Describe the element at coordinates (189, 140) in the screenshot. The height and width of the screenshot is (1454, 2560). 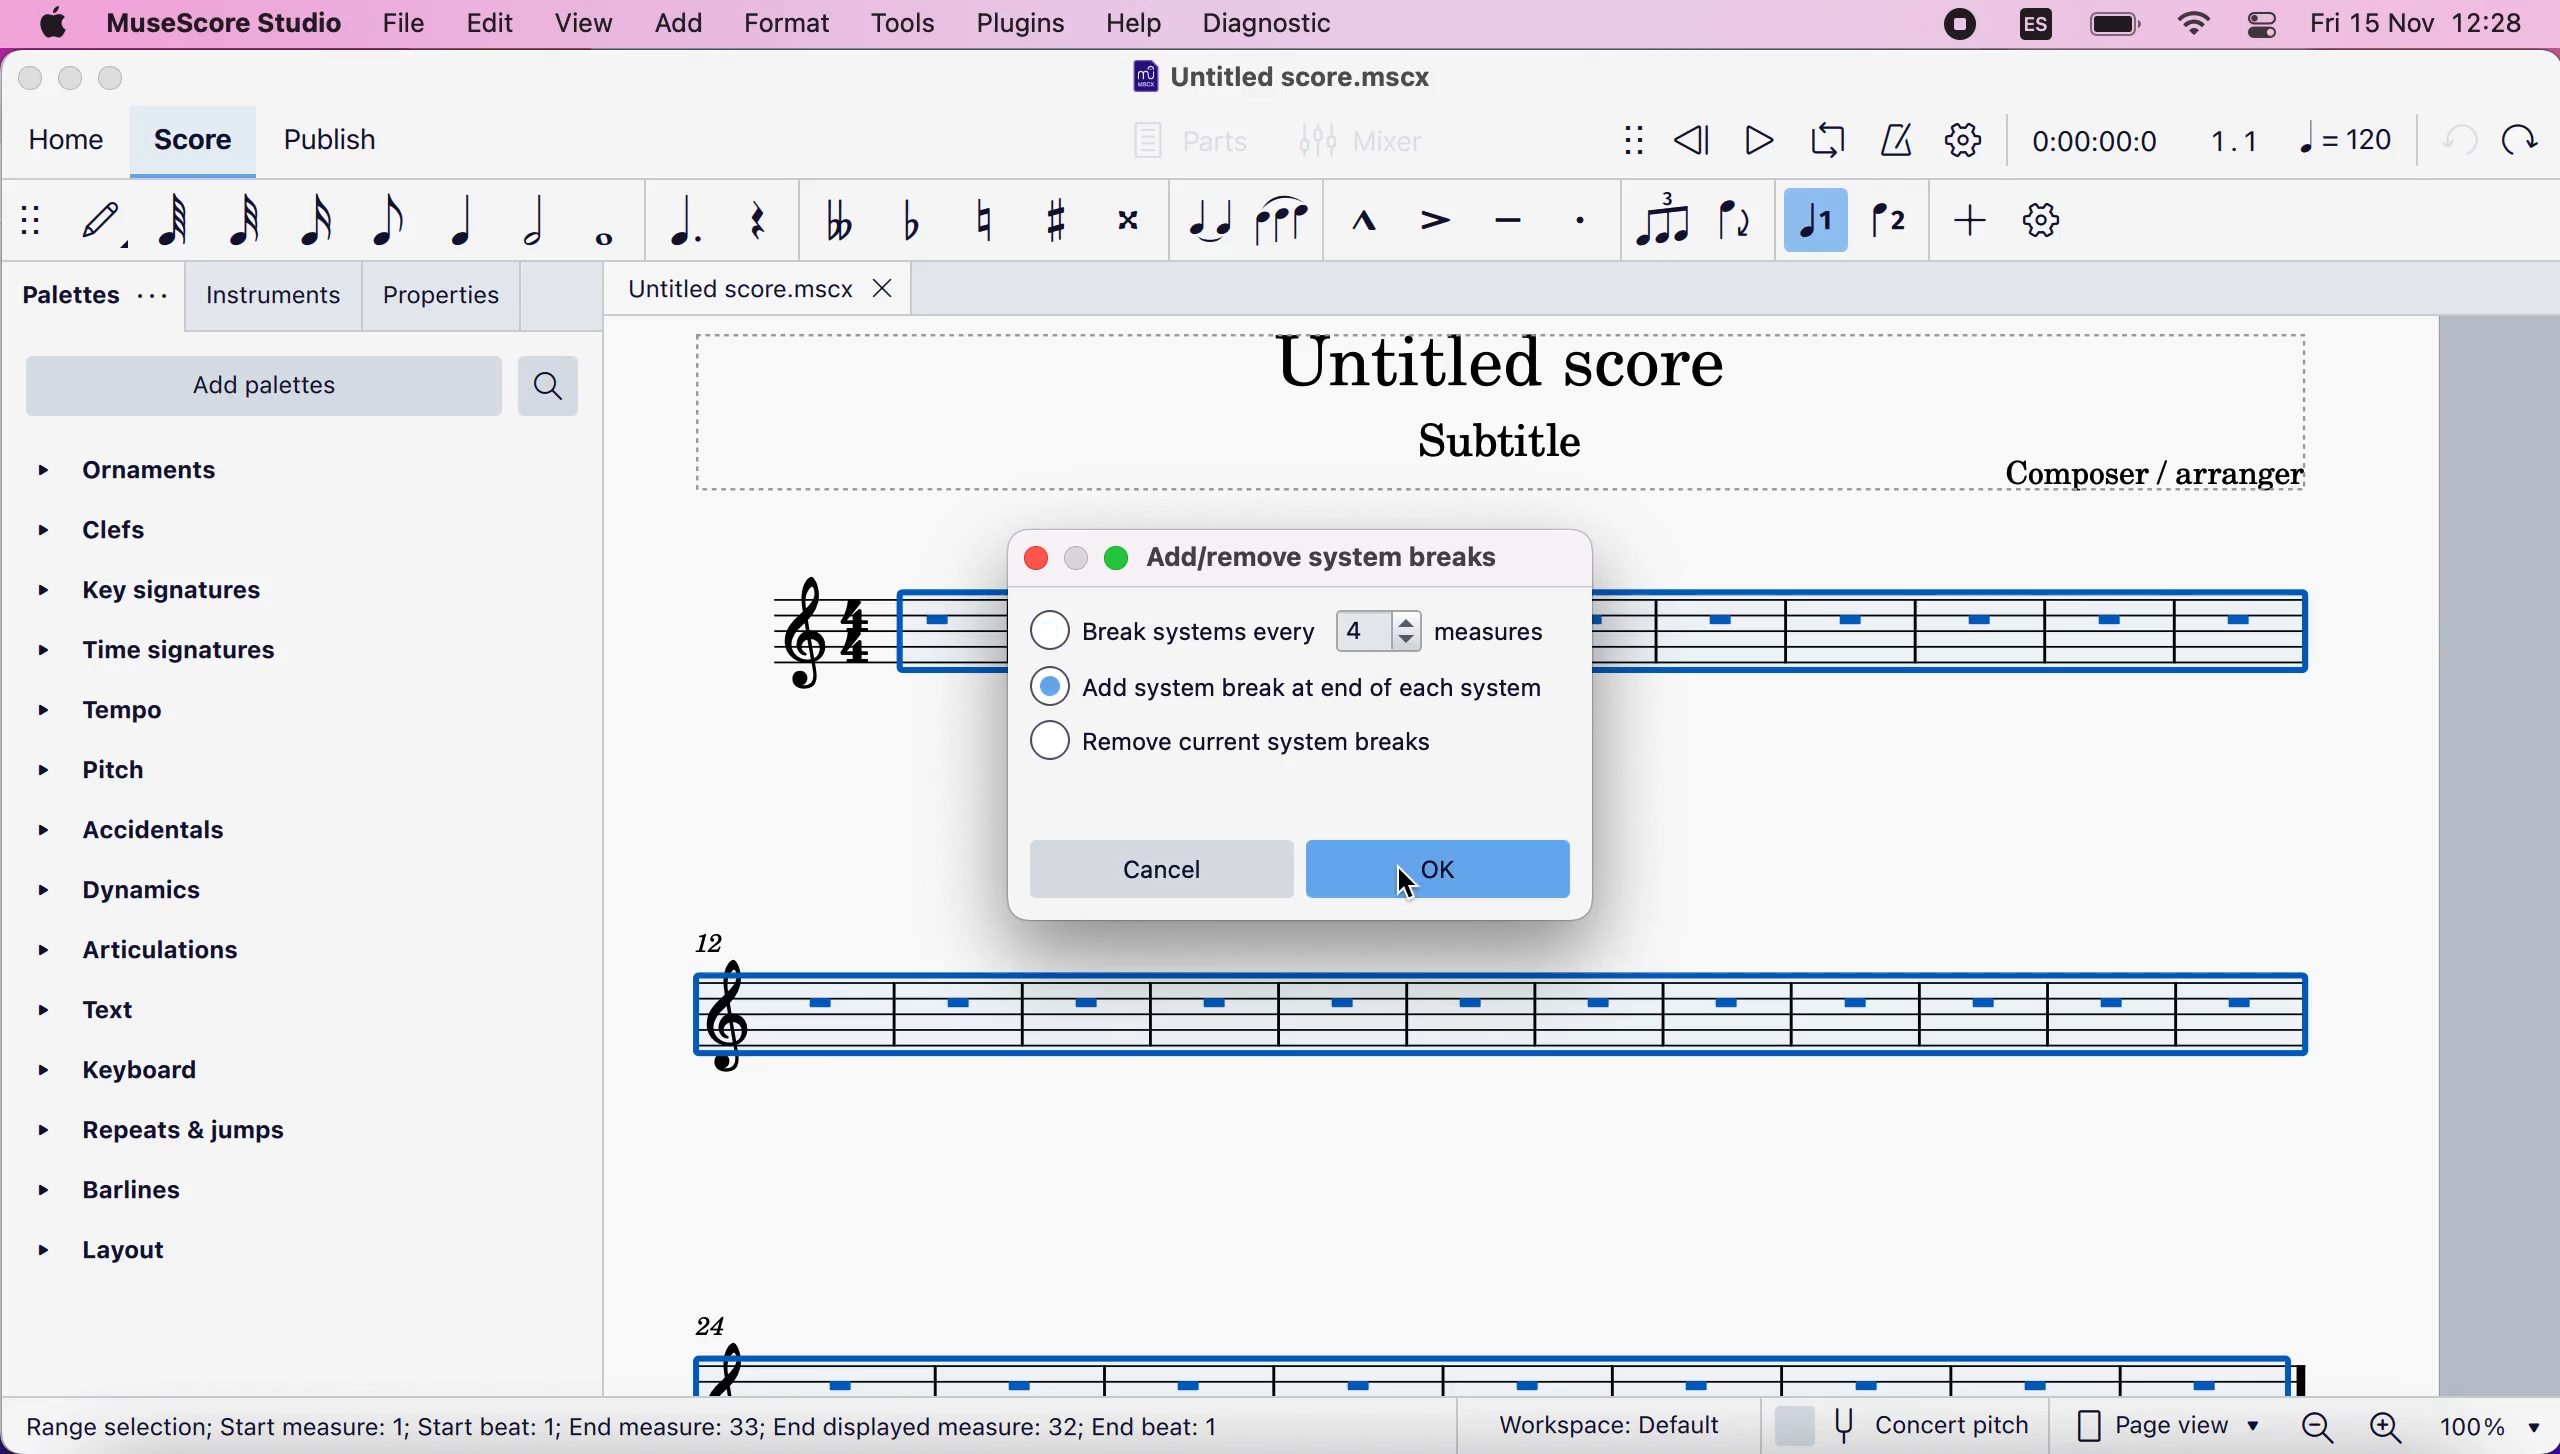
I see `score` at that location.